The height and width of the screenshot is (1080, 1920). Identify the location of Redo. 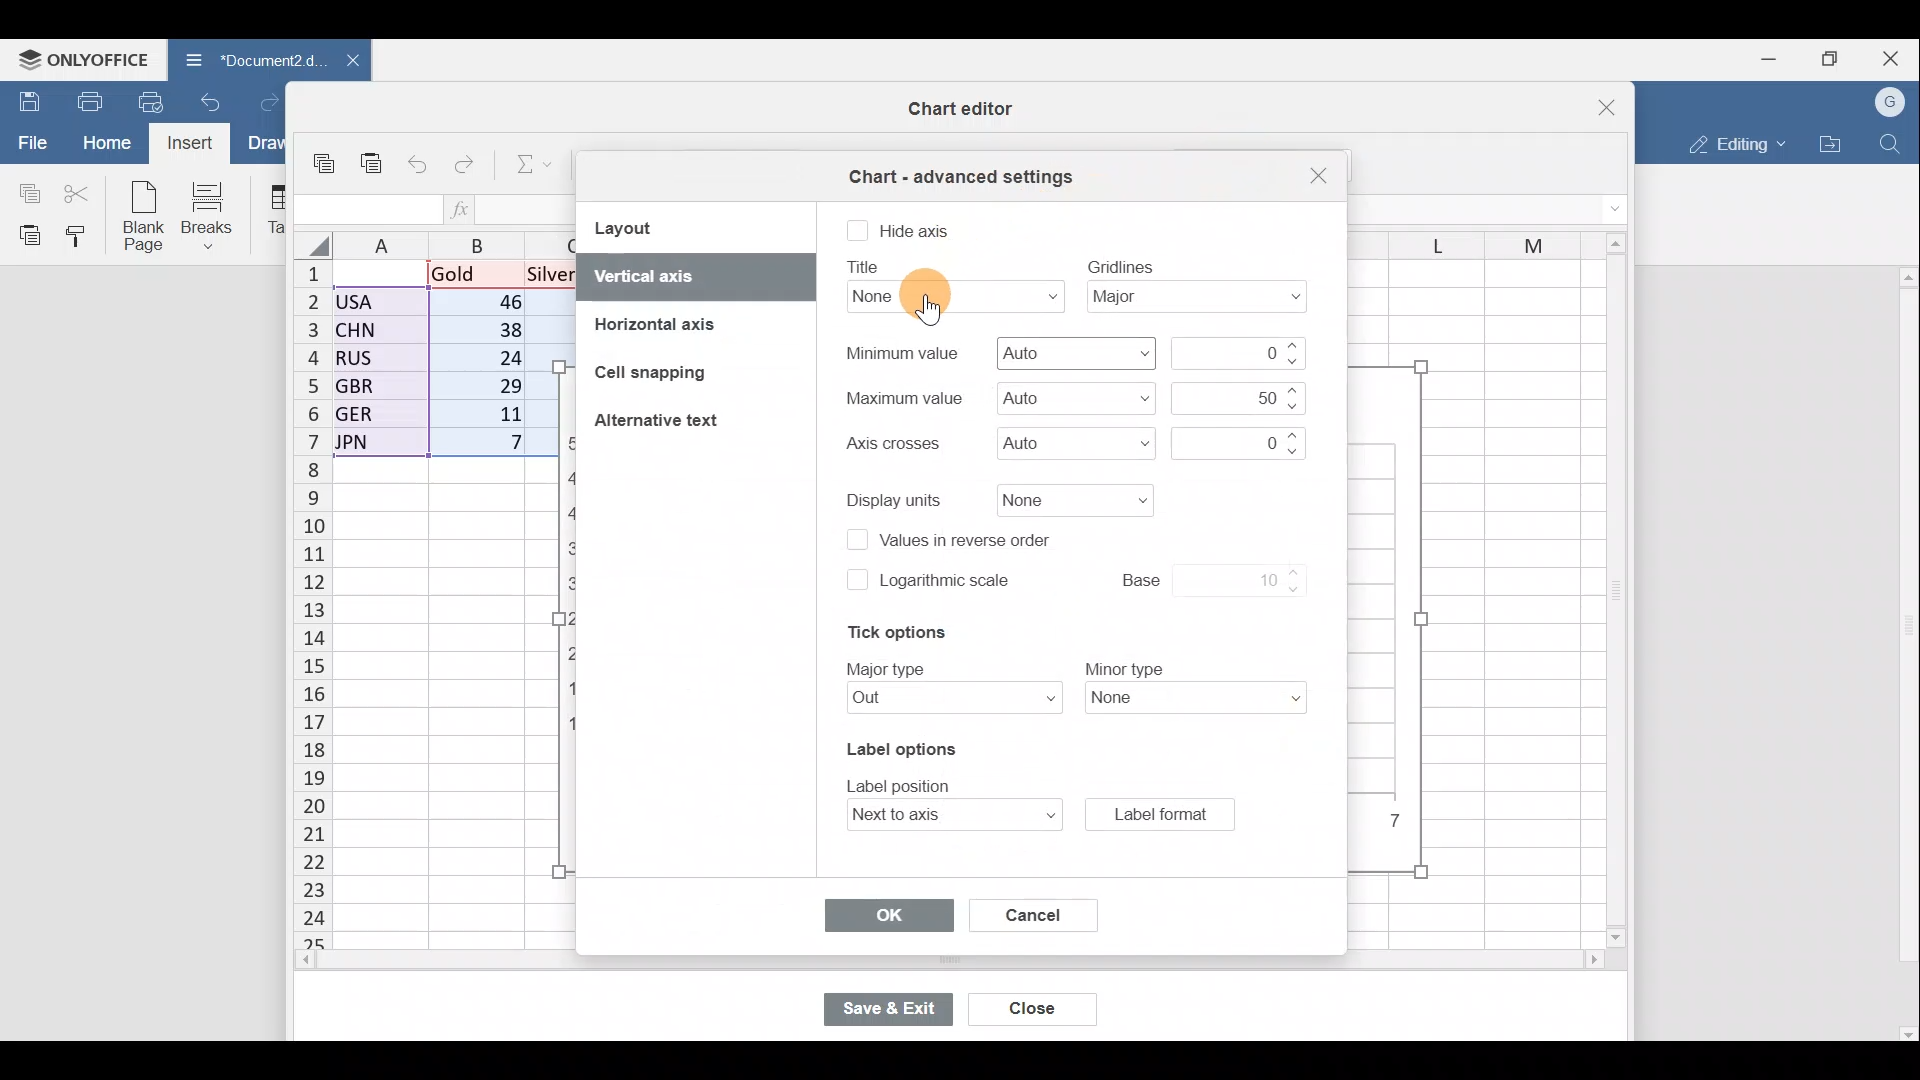
(264, 100).